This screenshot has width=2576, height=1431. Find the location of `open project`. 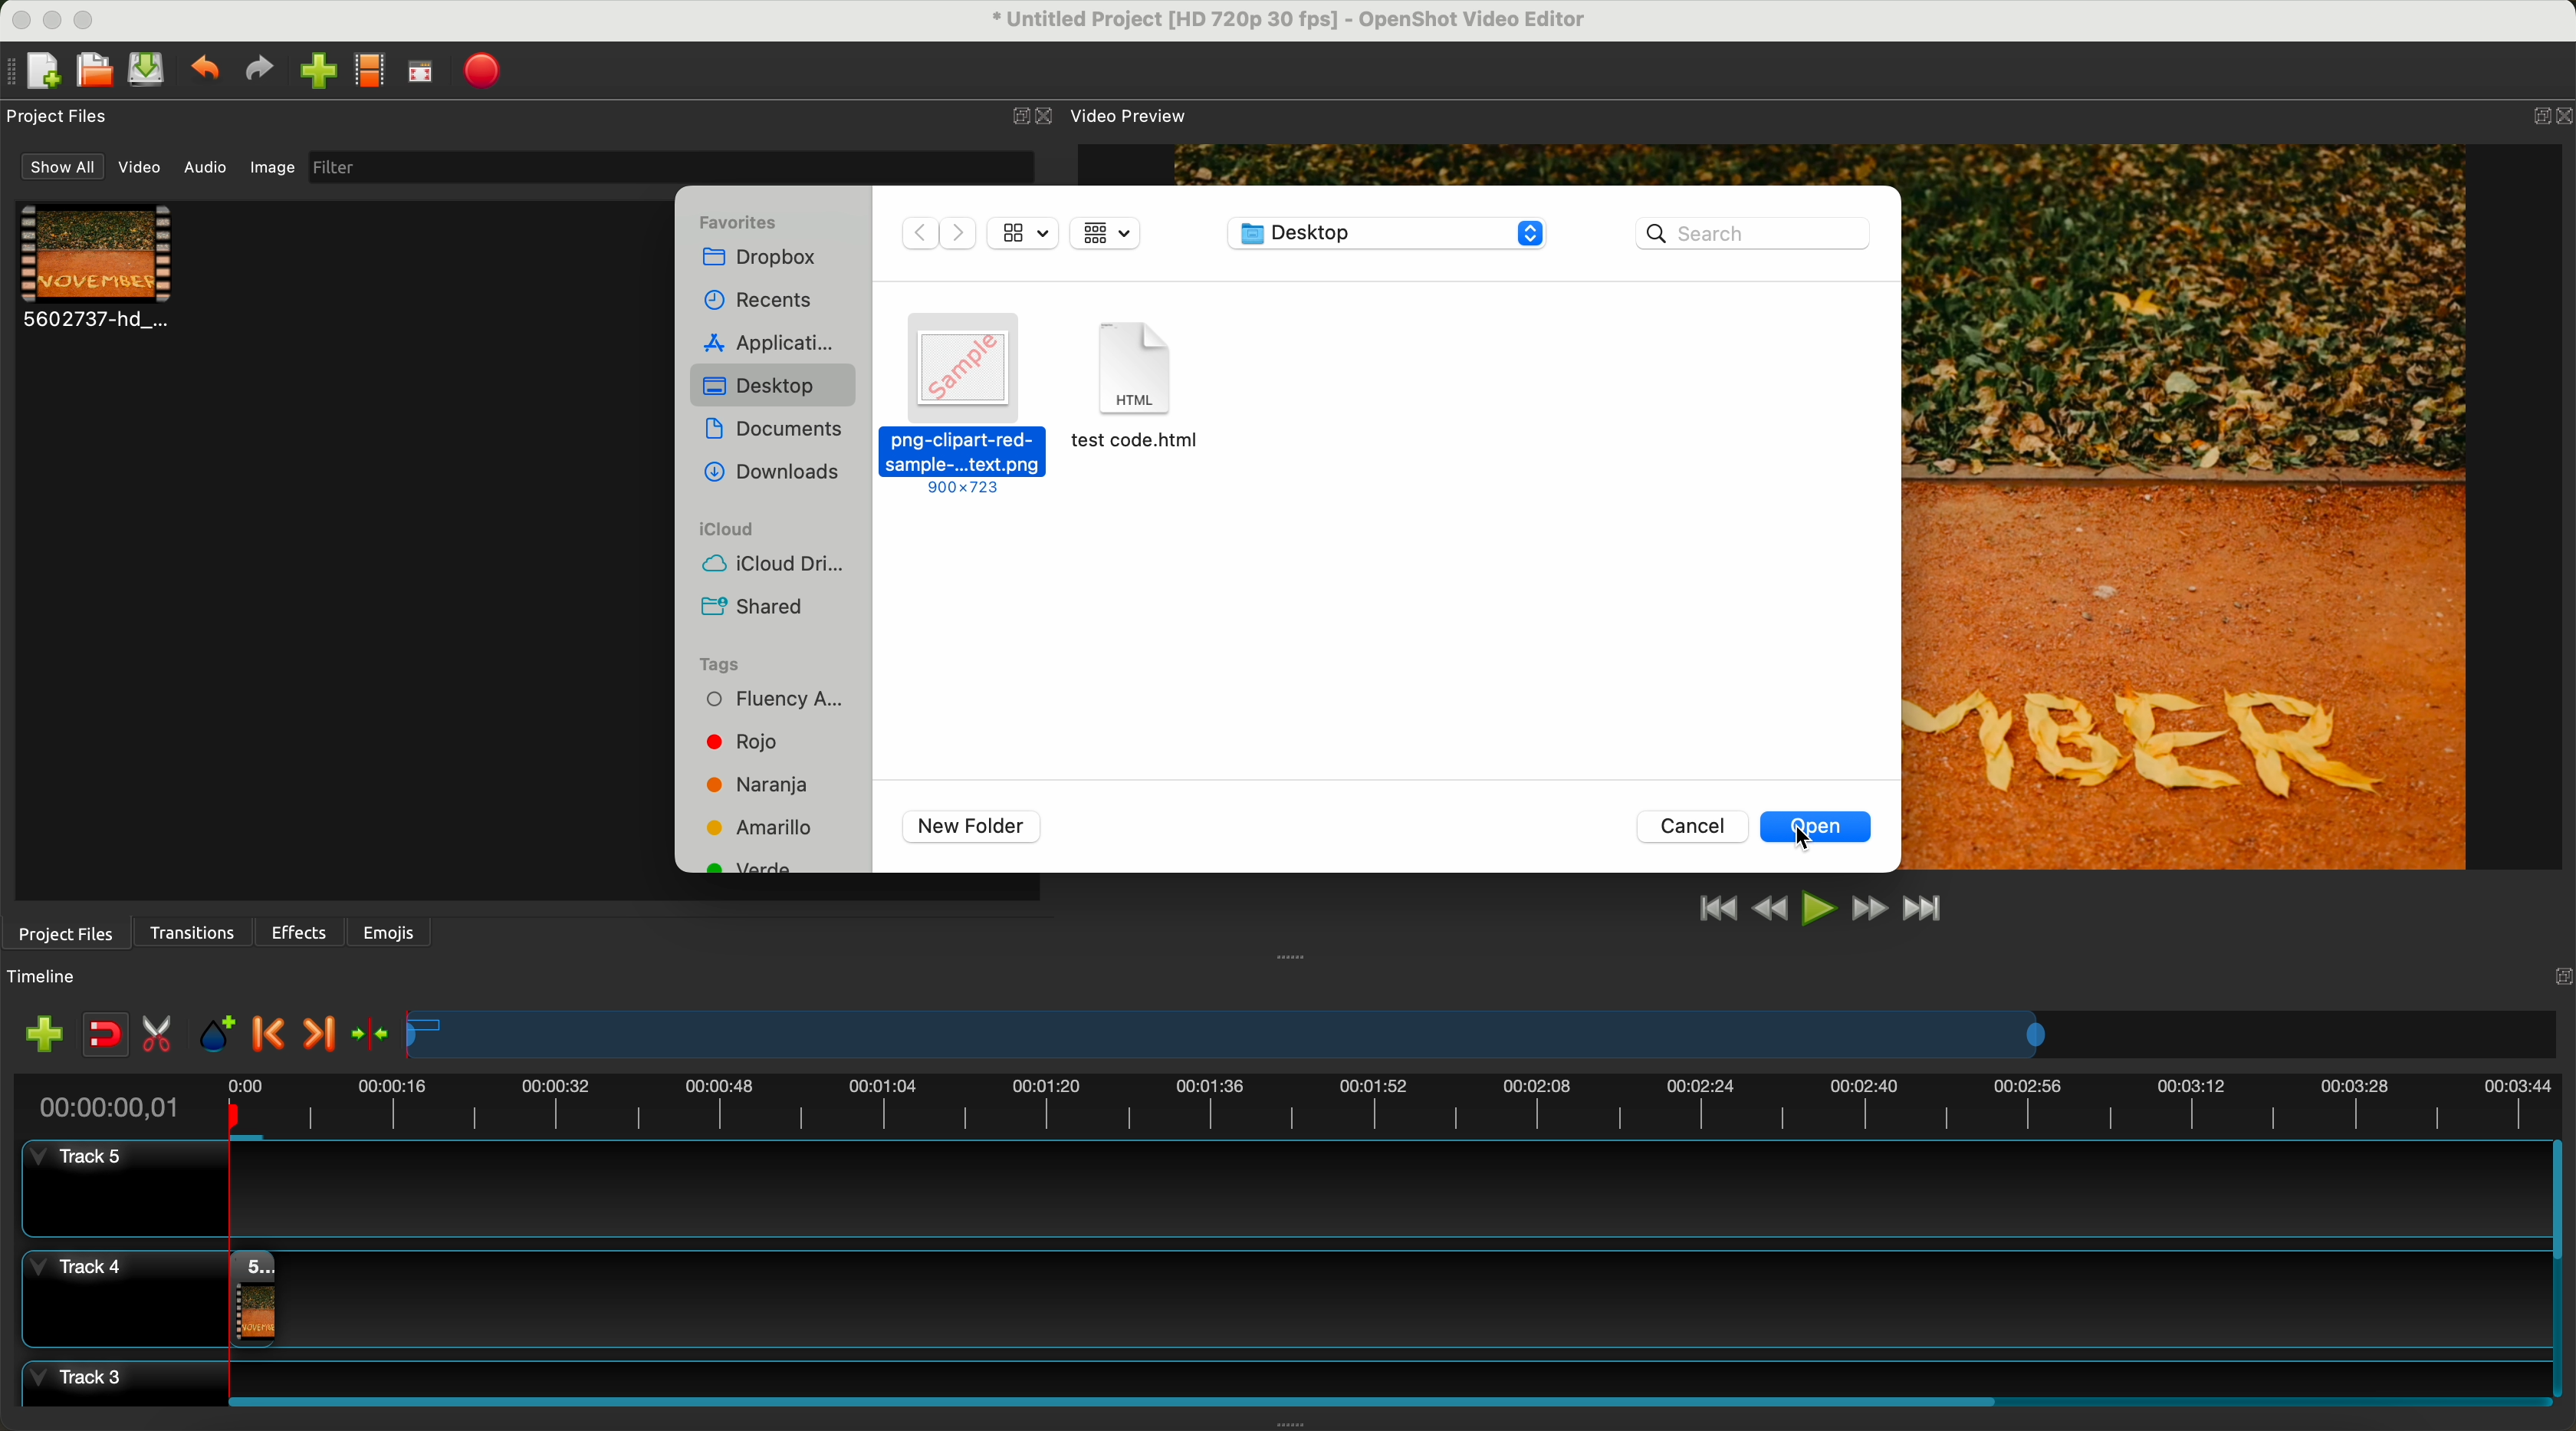

open project is located at coordinates (93, 72).